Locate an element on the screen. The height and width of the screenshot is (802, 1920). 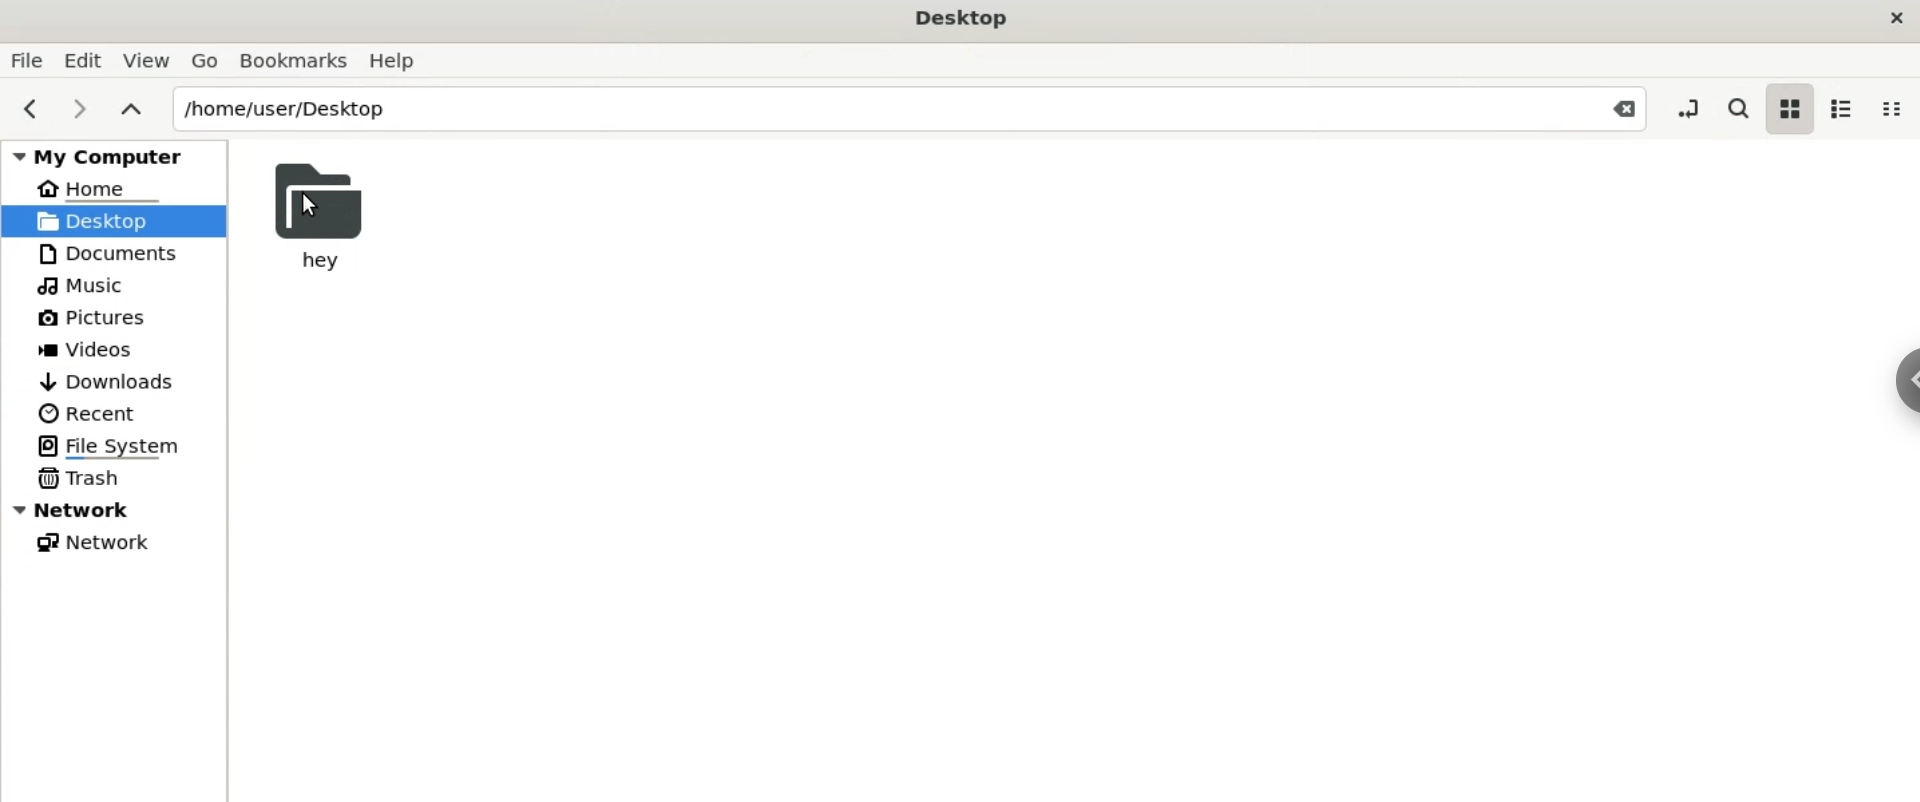
view is located at coordinates (144, 60).